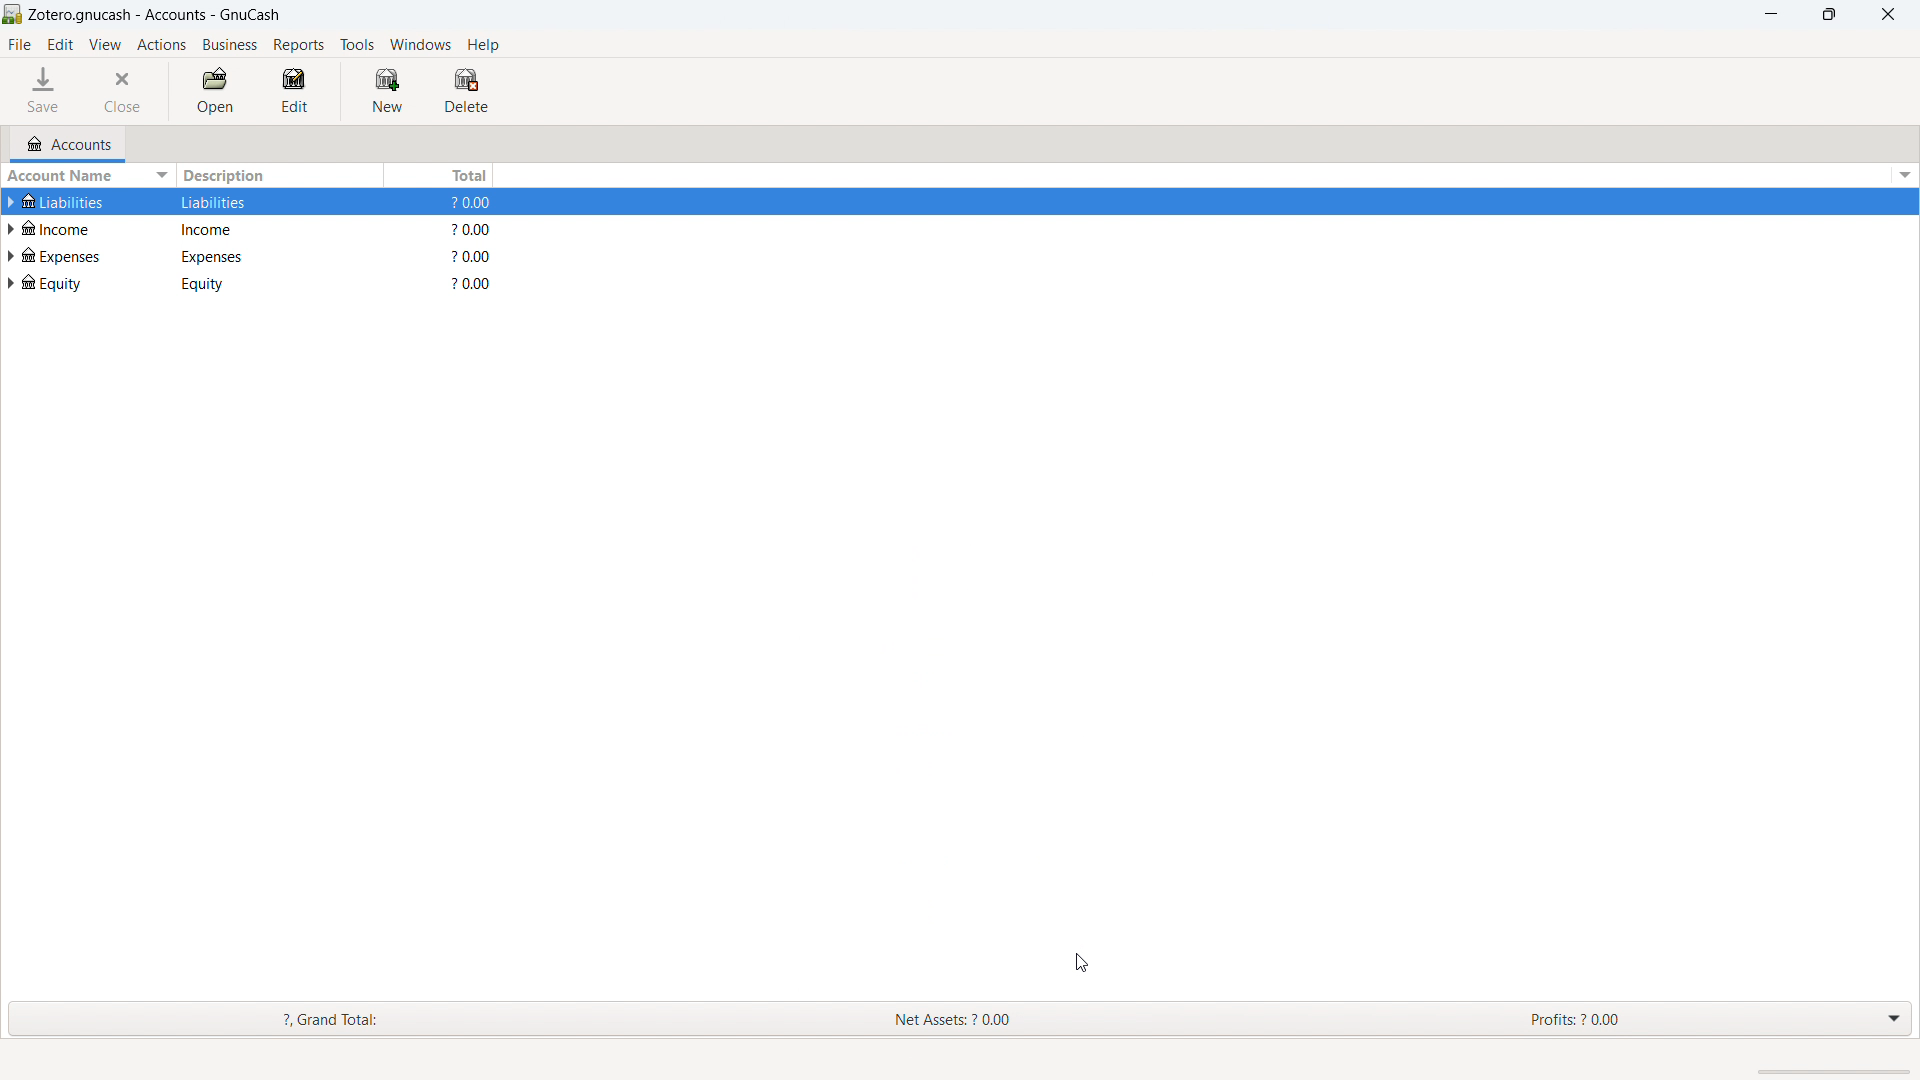  Describe the element at coordinates (68, 281) in the screenshot. I see `equity` at that location.